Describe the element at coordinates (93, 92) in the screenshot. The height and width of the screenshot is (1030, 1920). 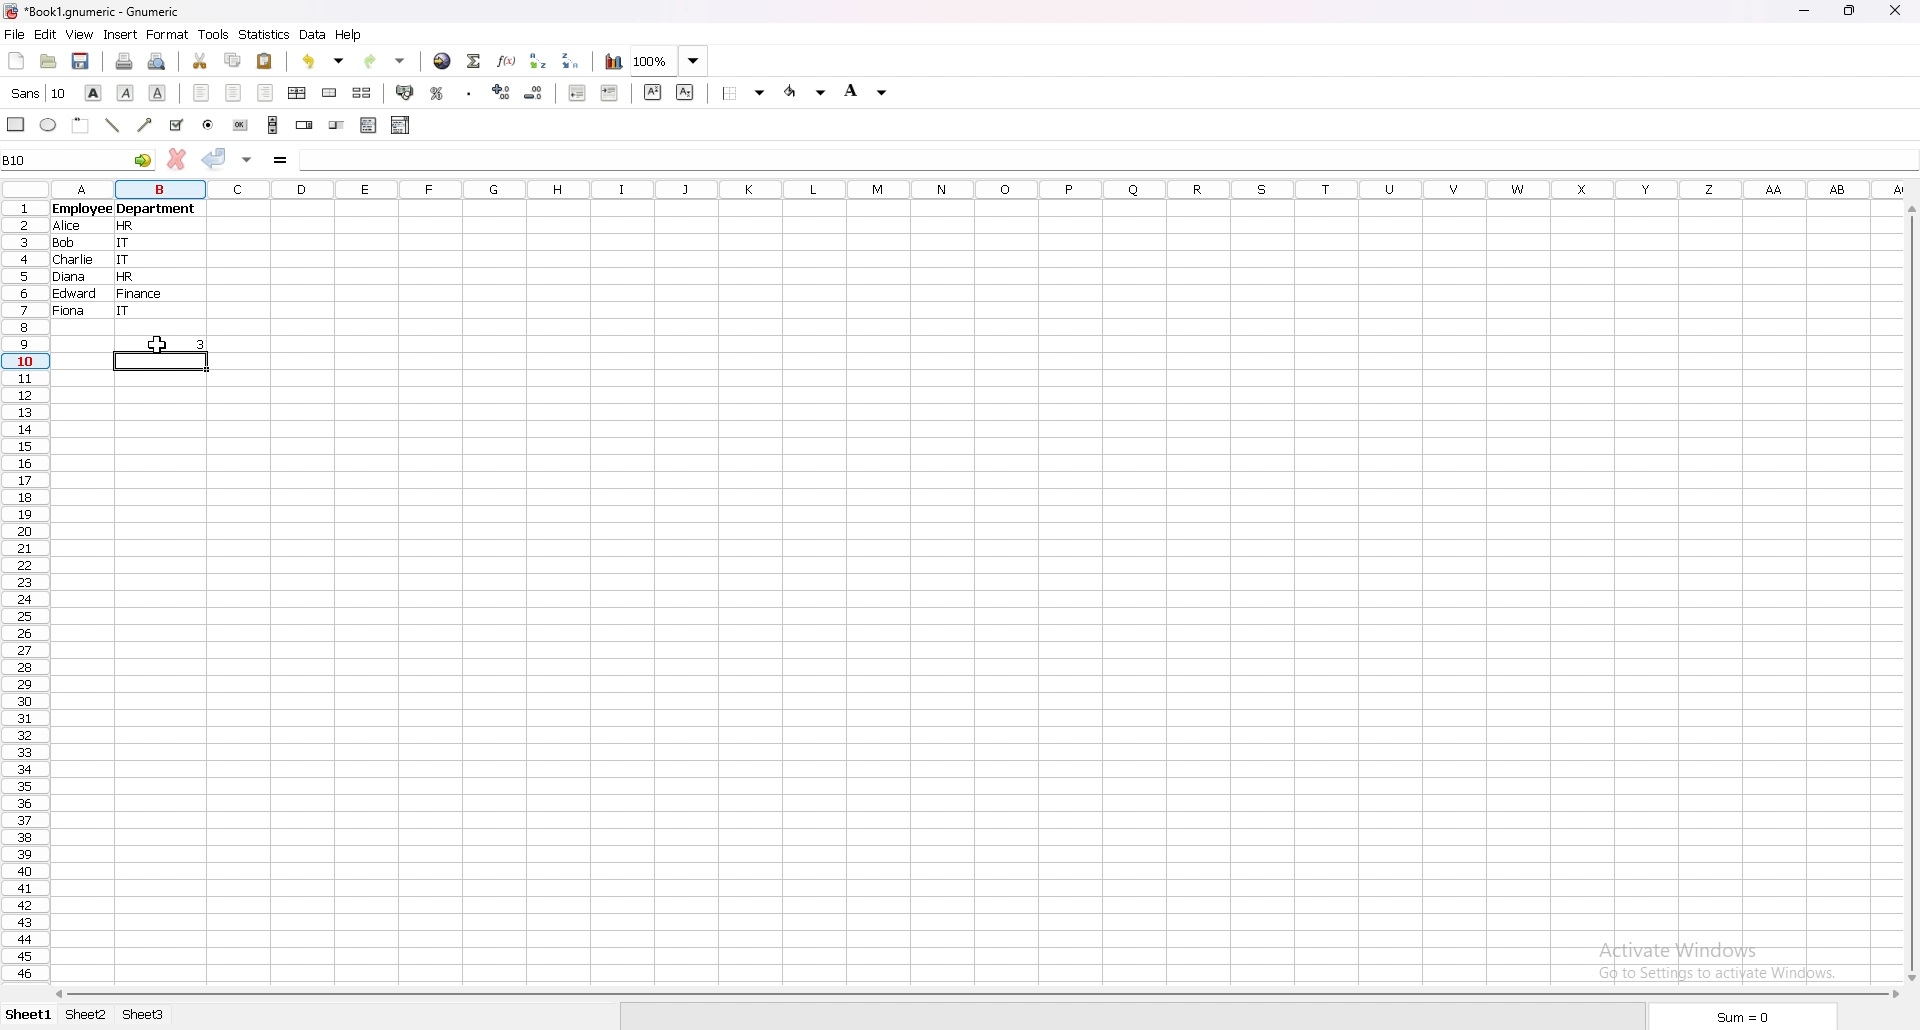
I see `bold` at that location.